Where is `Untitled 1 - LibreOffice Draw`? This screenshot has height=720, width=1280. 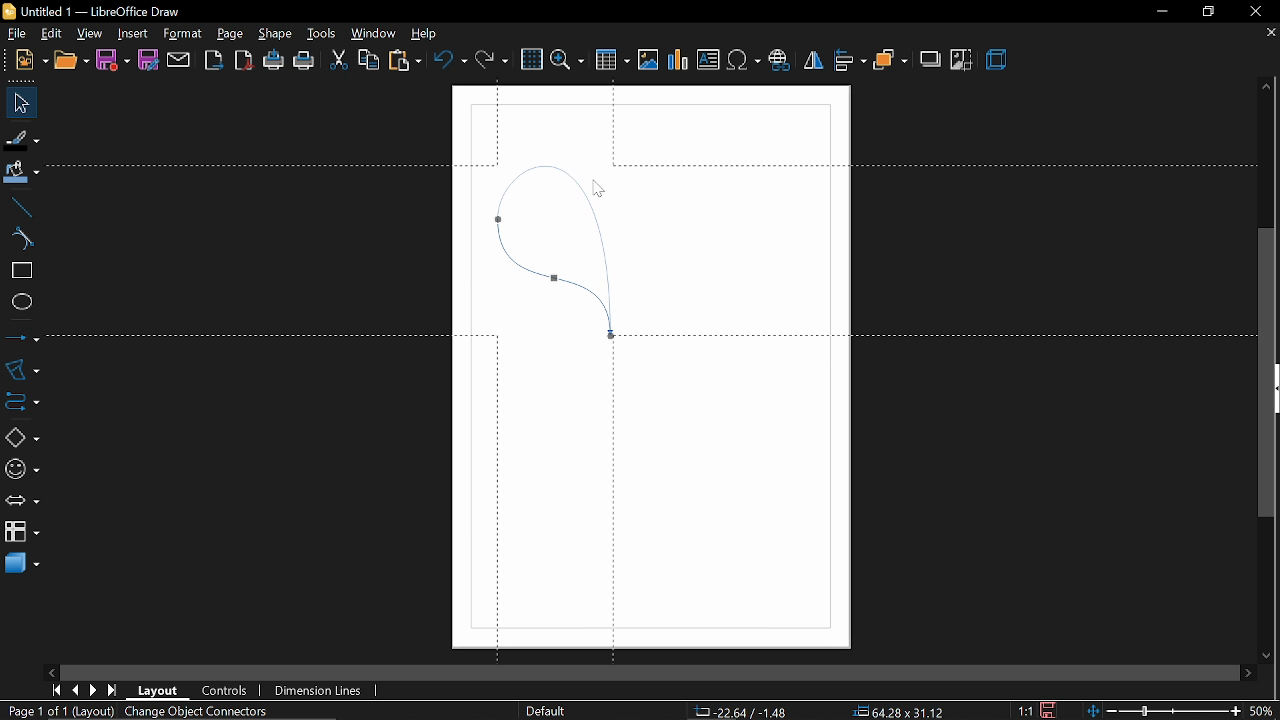 Untitled 1 - LibreOffice Draw is located at coordinates (93, 11).